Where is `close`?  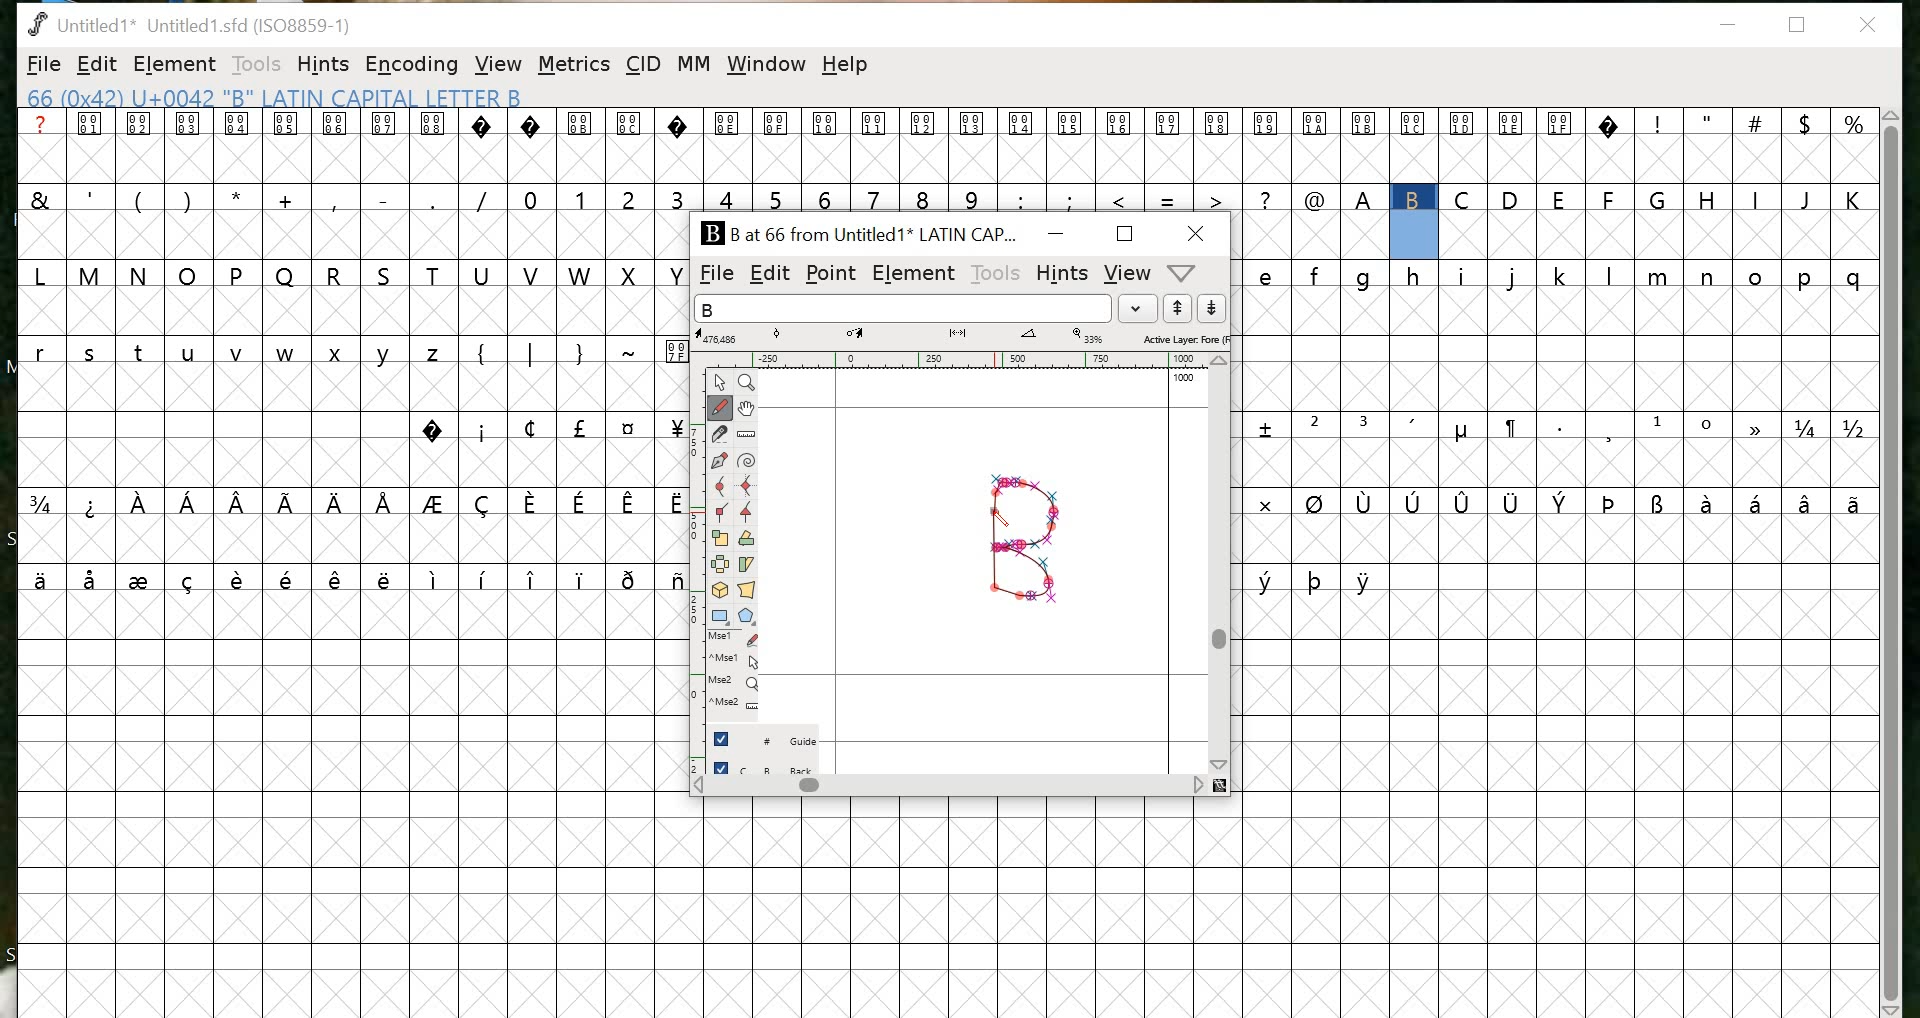 close is located at coordinates (1871, 25).